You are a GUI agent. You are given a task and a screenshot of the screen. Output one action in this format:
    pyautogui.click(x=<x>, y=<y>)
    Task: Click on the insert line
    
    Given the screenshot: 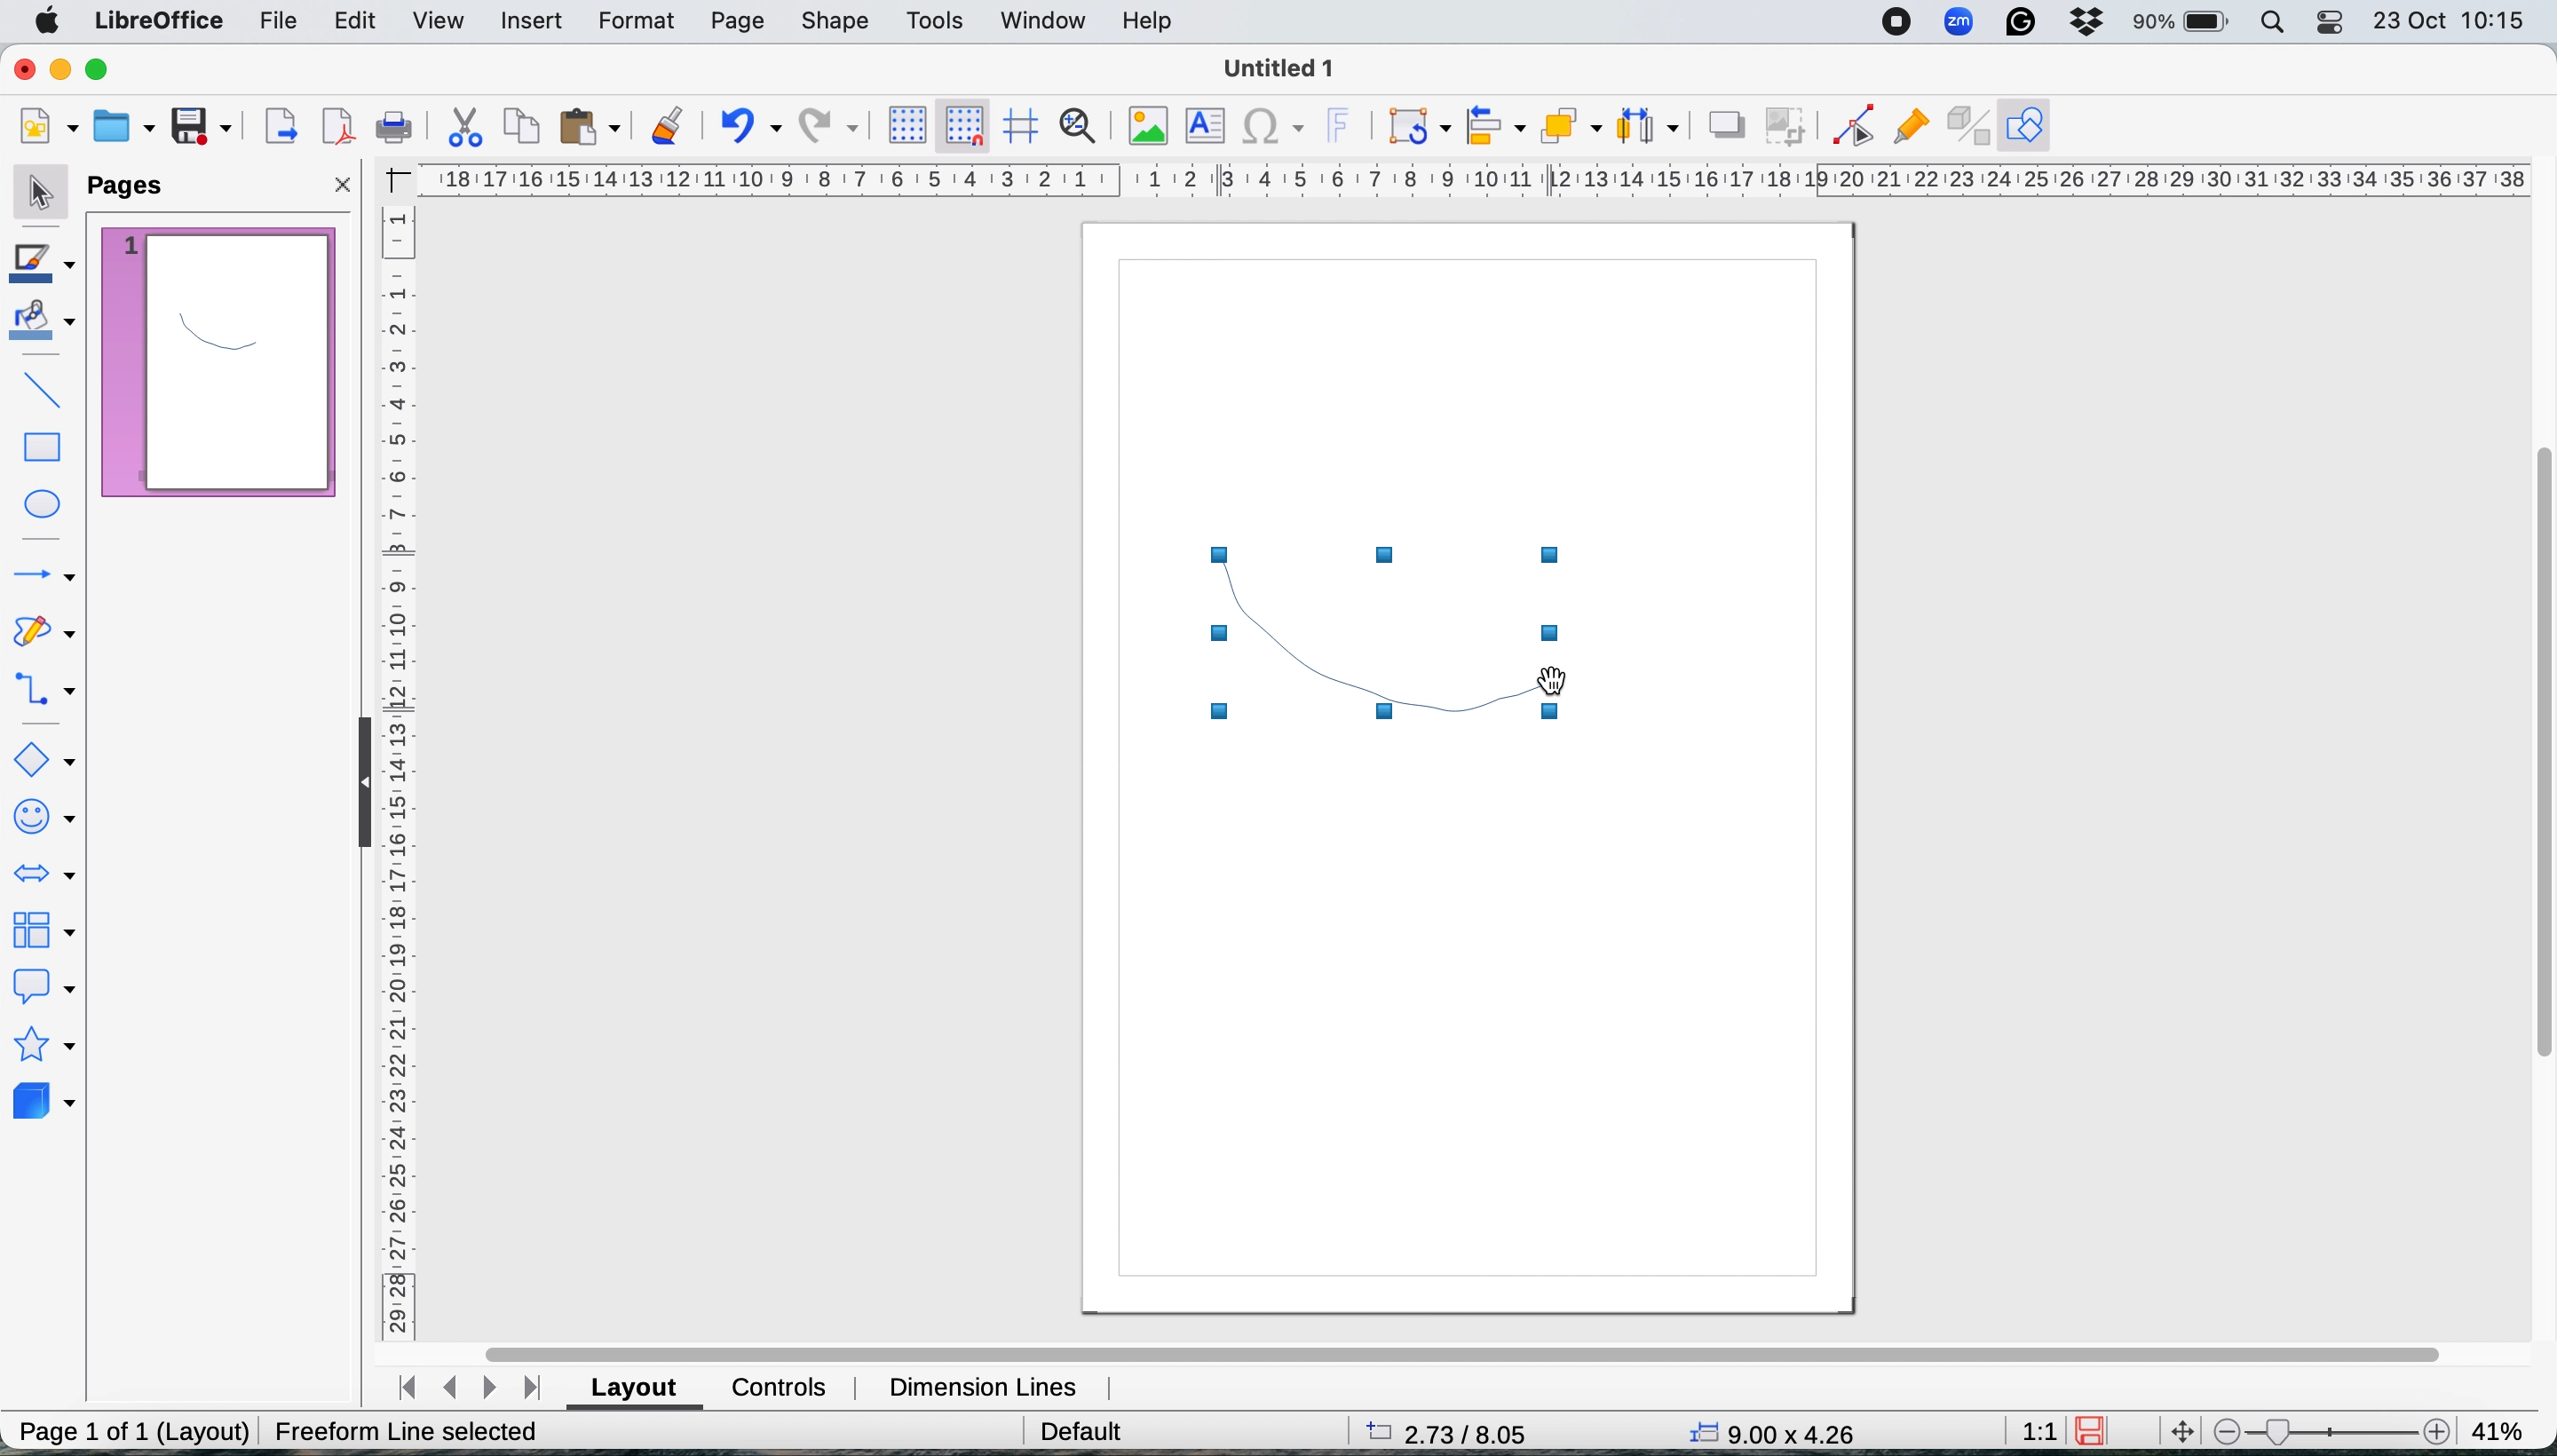 What is the action you would take?
    pyautogui.click(x=44, y=389)
    